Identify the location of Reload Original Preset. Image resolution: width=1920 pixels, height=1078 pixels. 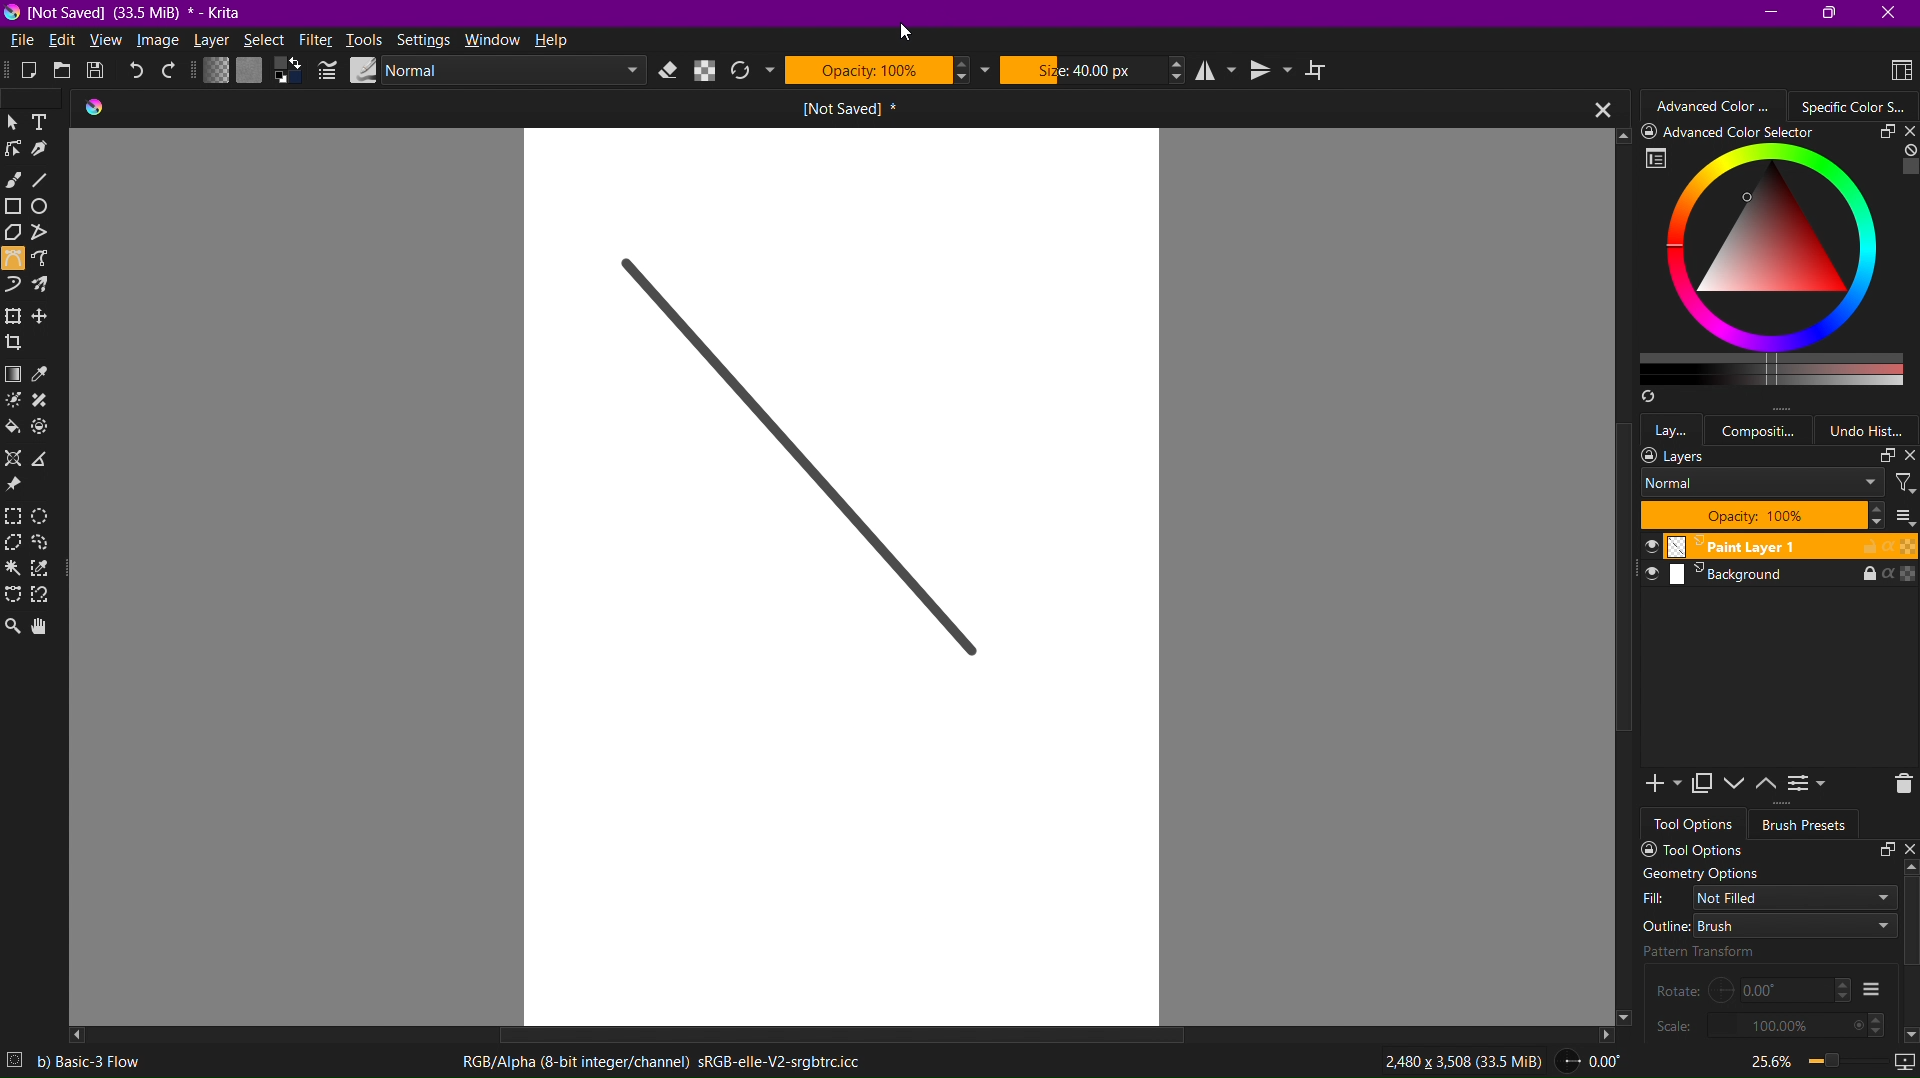
(750, 72).